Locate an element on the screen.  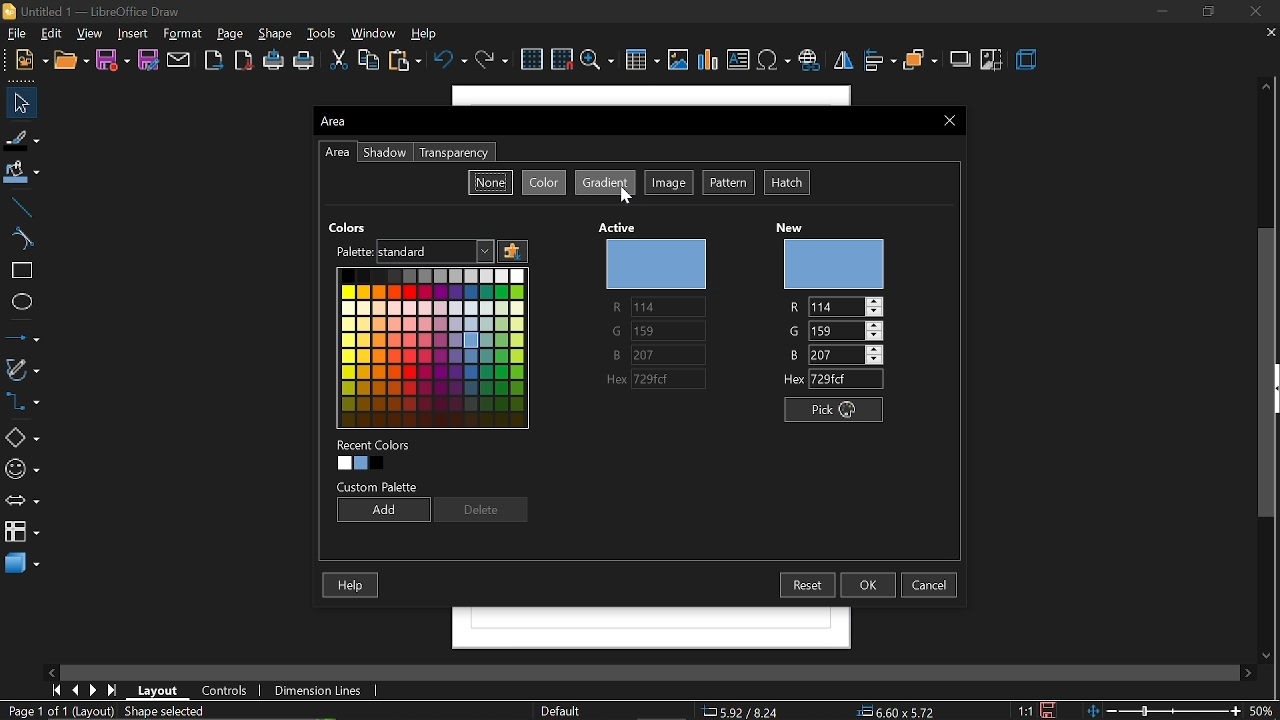
Line is located at coordinates (18, 205).